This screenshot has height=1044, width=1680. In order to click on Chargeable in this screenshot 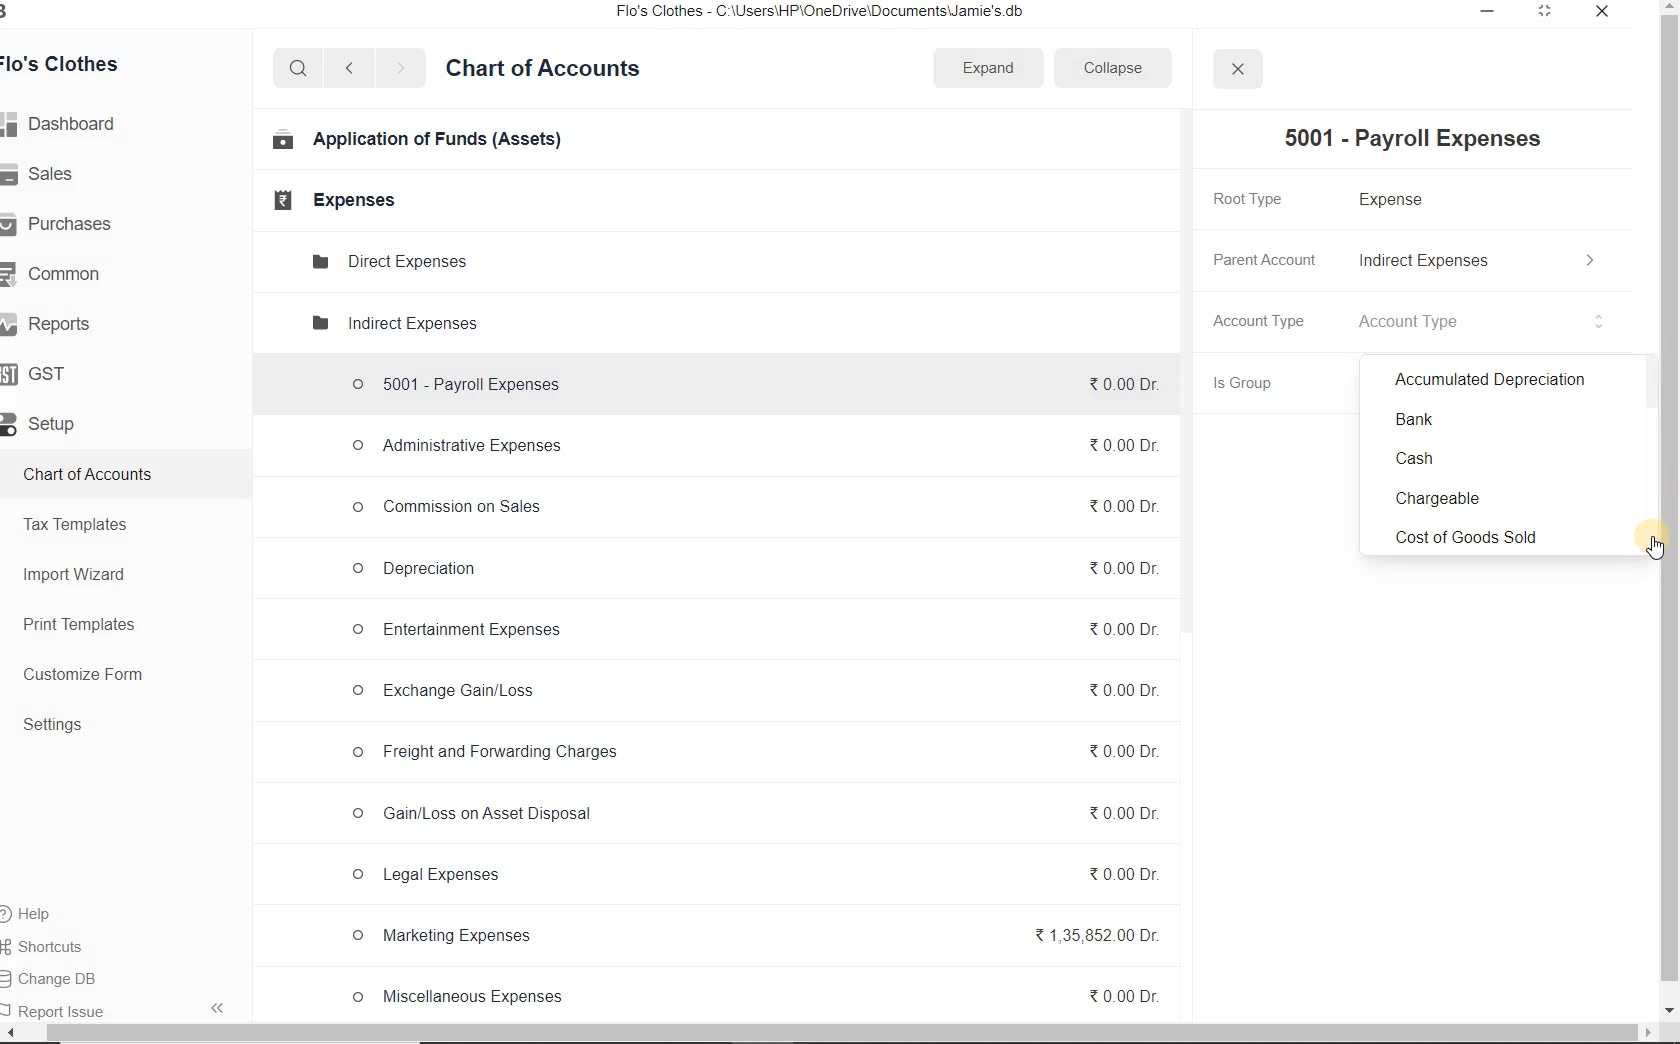, I will do `click(1489, 497)`.